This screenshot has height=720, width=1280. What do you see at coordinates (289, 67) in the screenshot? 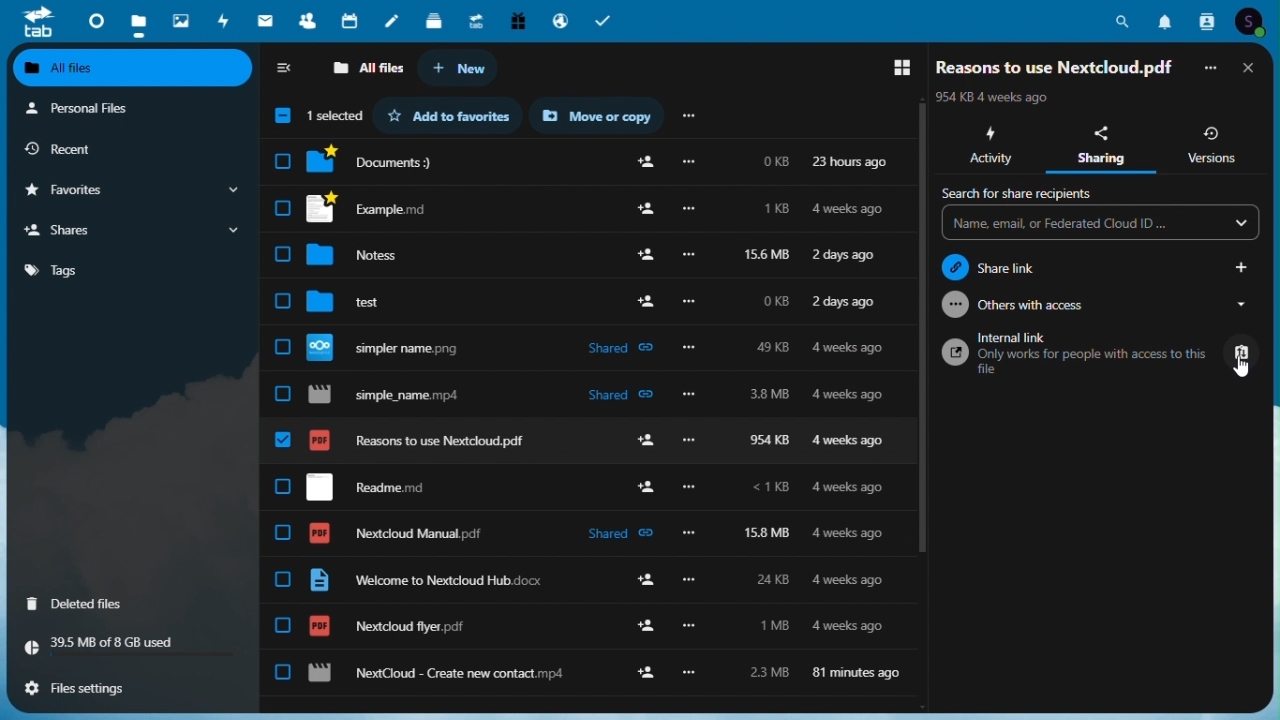
I see `collapse sidebar` at bounding box center [289, 67].